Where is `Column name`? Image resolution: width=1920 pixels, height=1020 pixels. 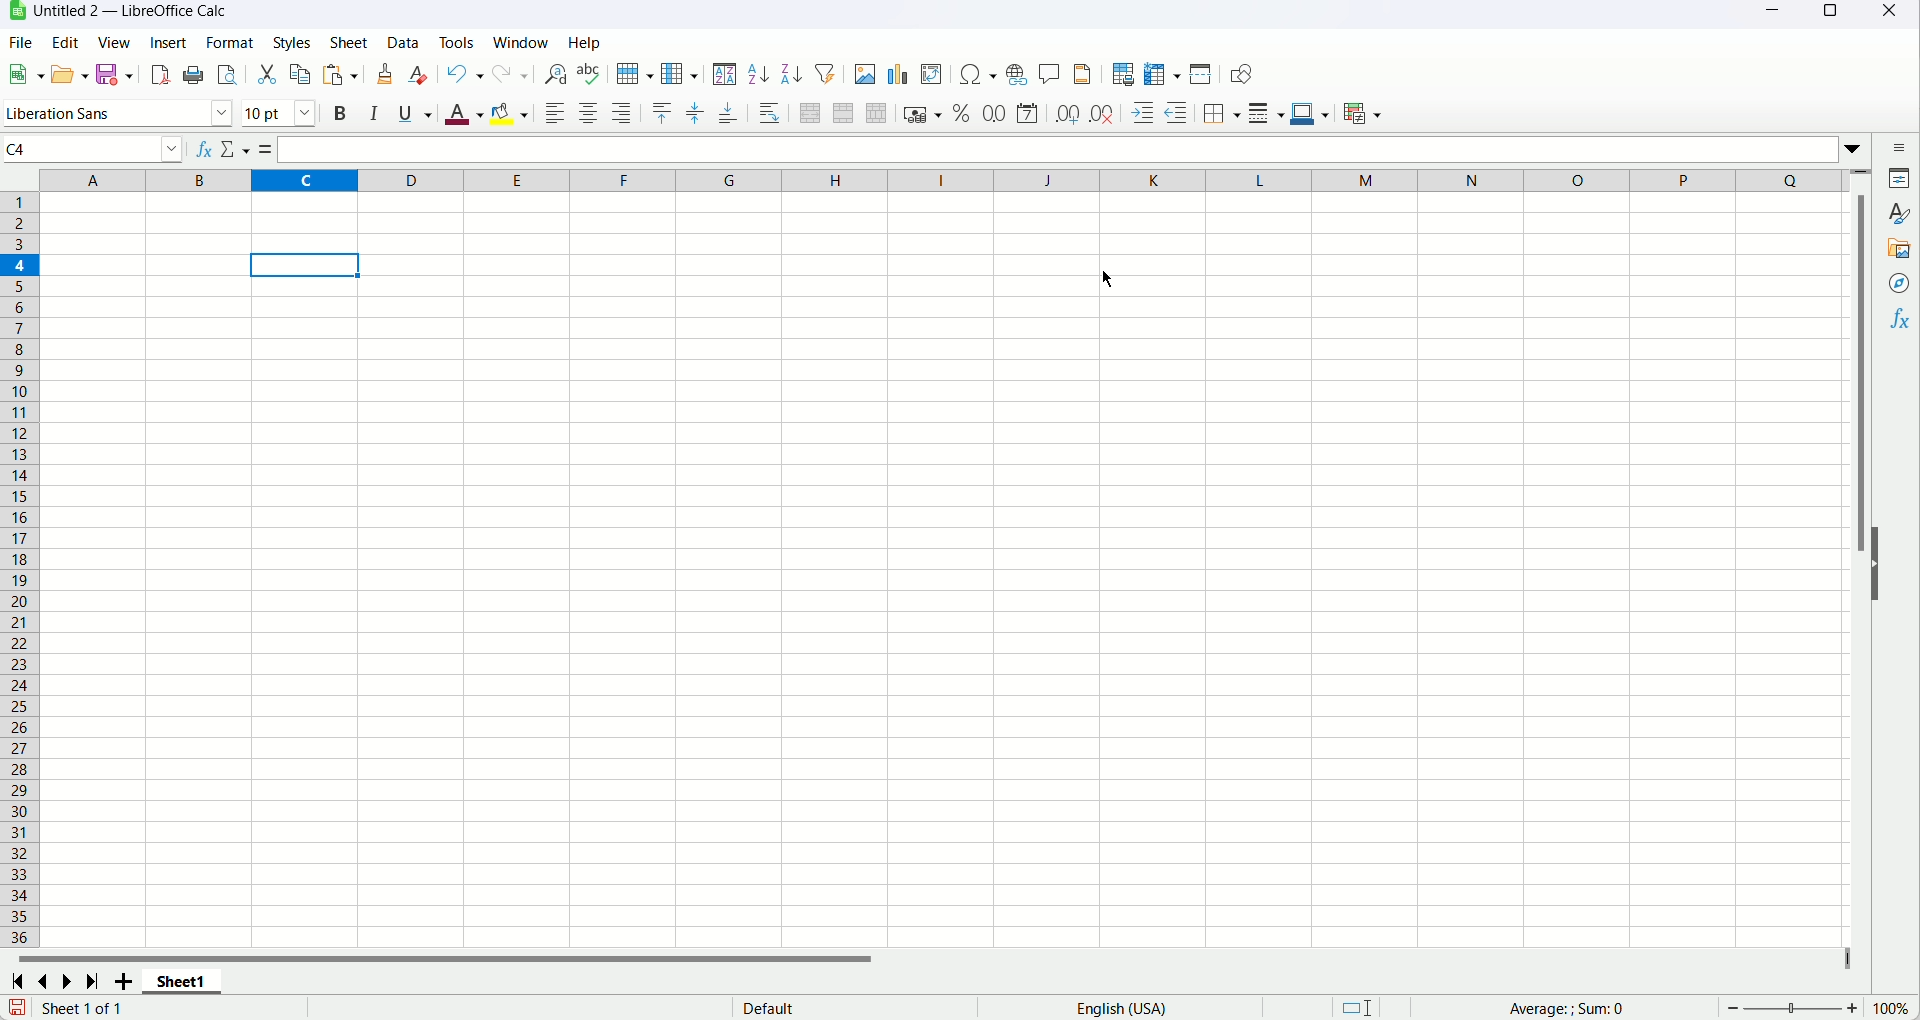 Column name is located at coordinates (947, 180).